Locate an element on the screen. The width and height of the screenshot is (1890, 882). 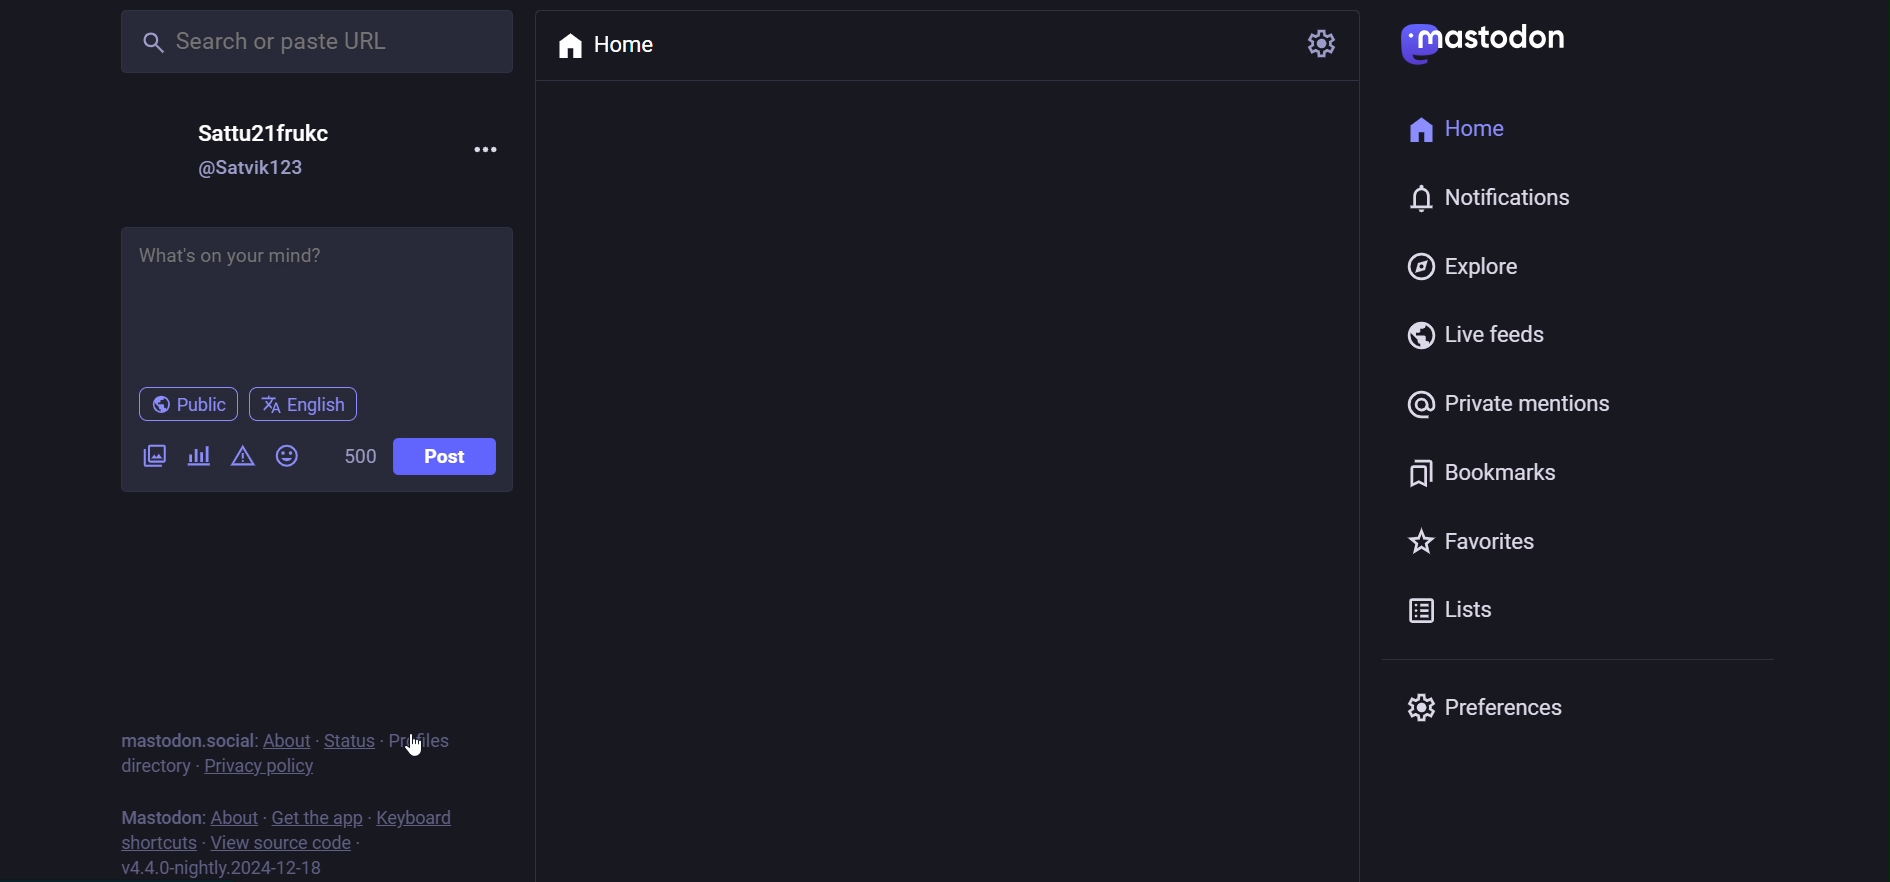
Sattu21frukc is located at coordinates (269, 132).